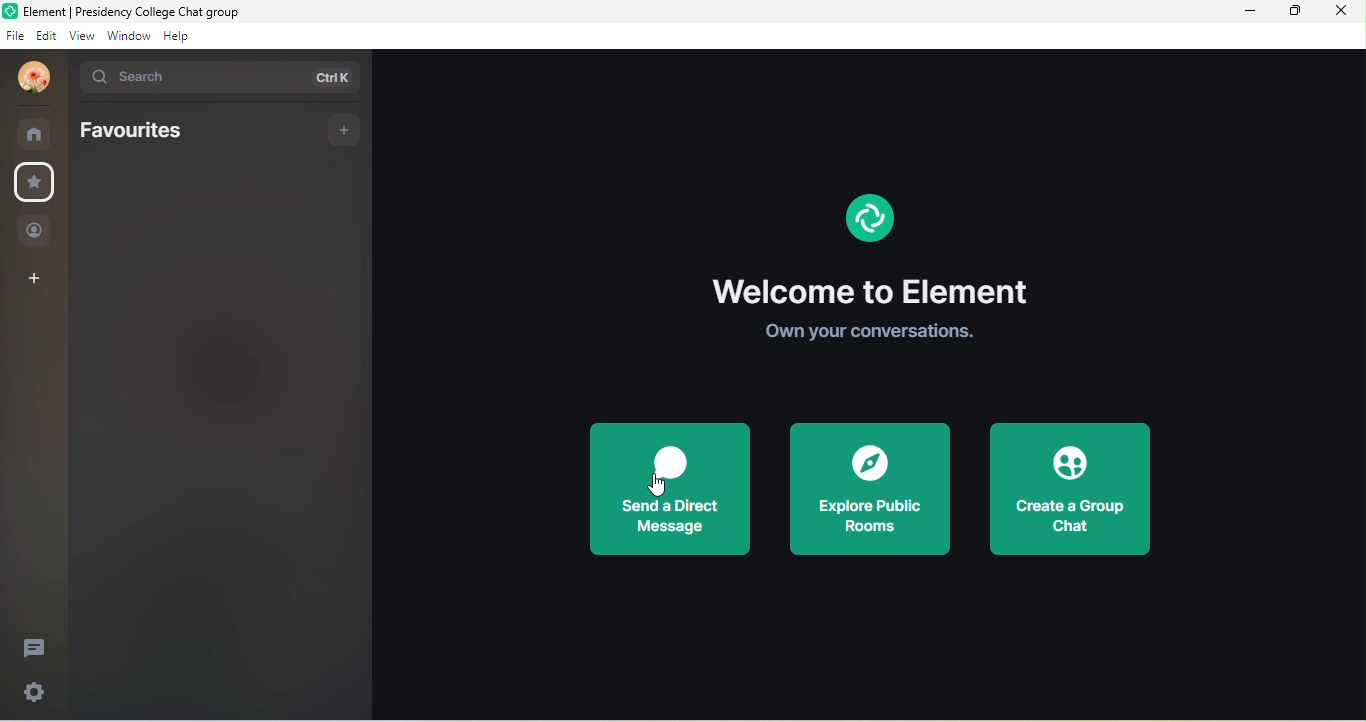 The height and width of the screenshot is (722, 1366). I want to click on create a group chat, so click(1074, 491).